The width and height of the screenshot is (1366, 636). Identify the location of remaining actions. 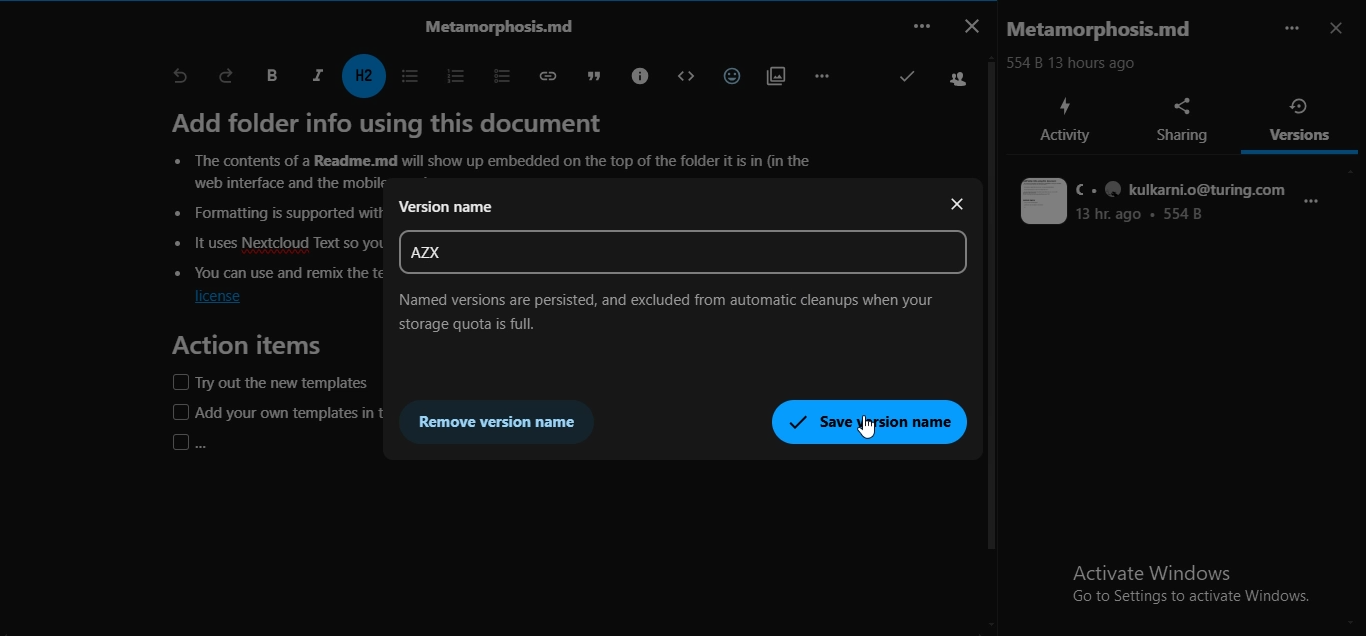
(821, 75).